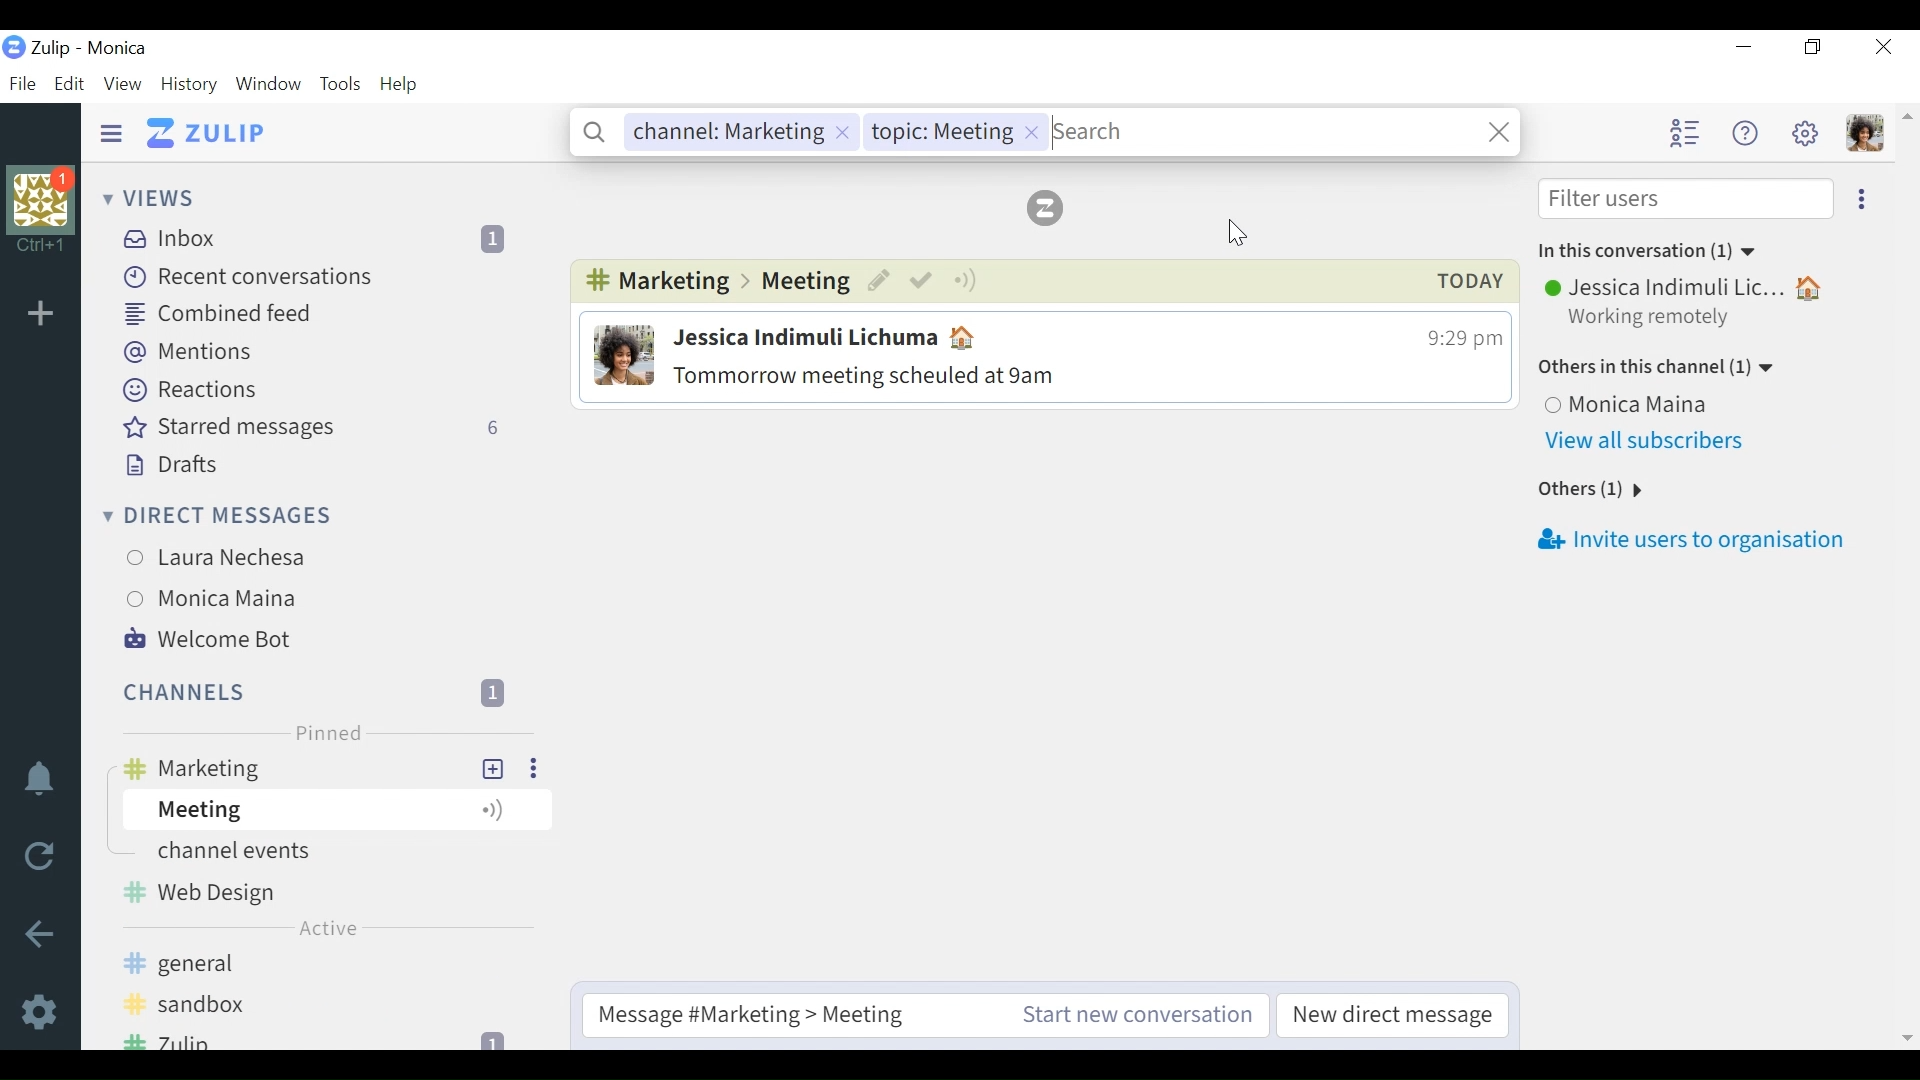 The height and width of the screenshot is (1080, 1920). Describe the element at coordinates (837, 335) in the screenshot. I see `Jessica Indimuli Lichuma` at that location.